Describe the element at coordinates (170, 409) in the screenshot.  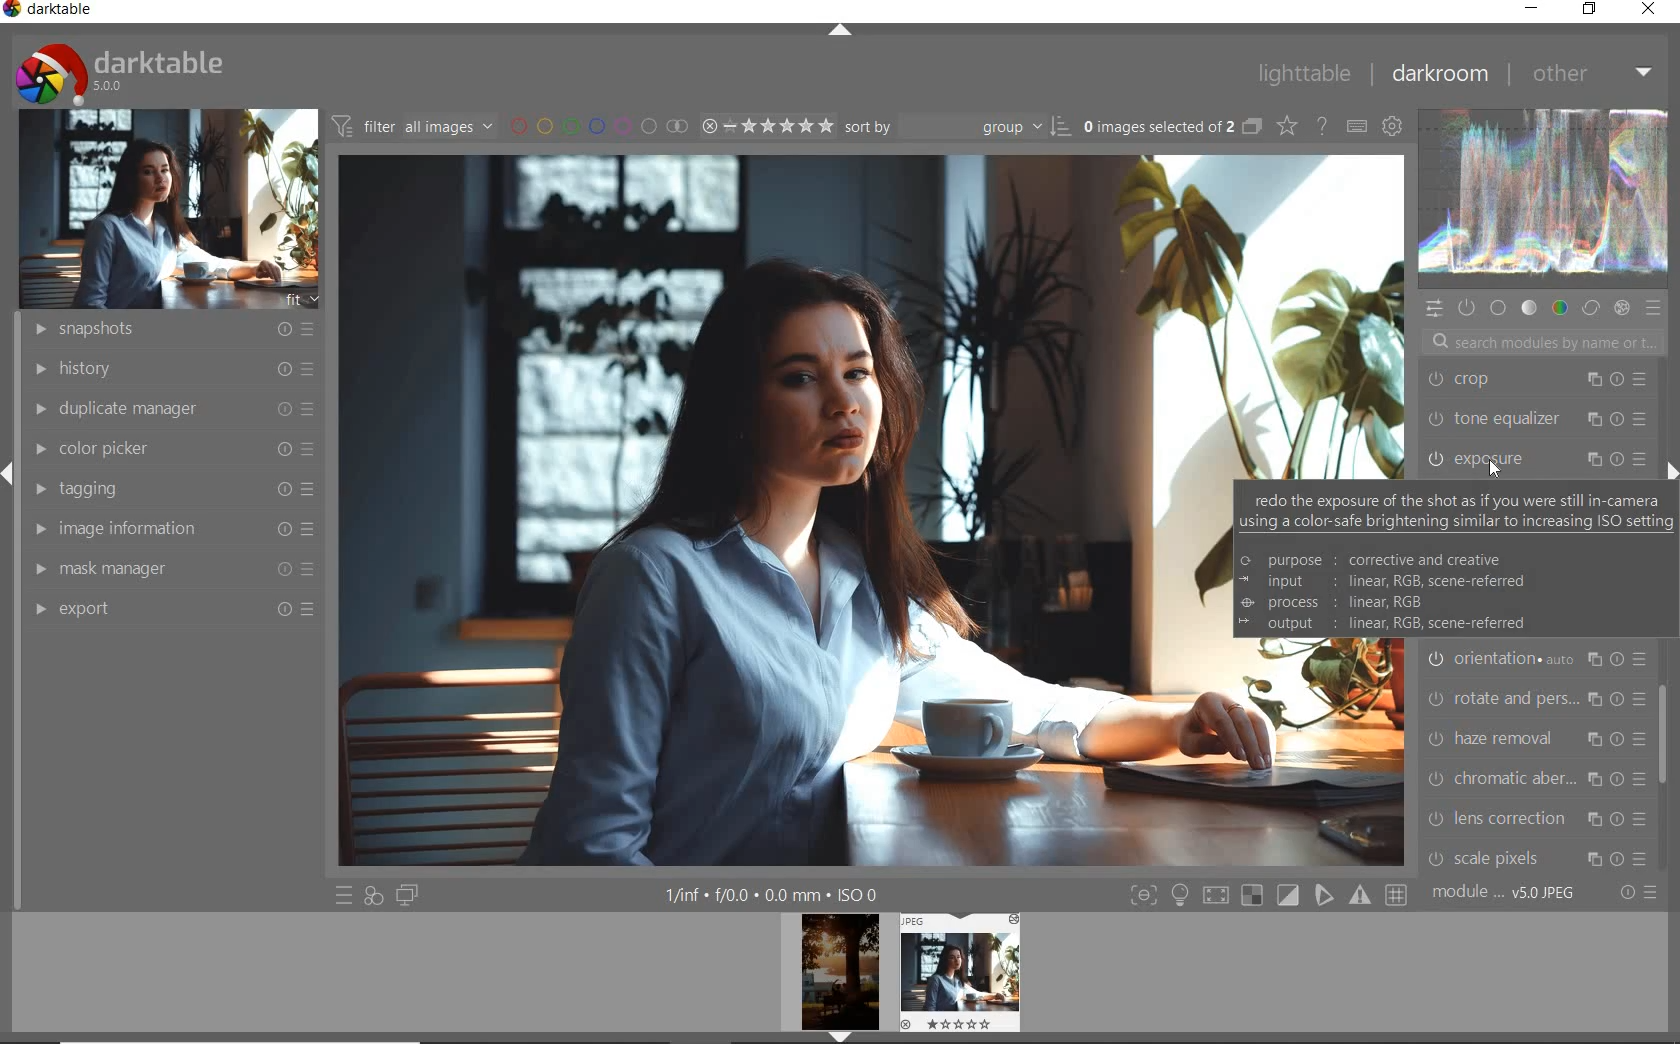
I see `DUPLICATE MANAGER` at that location.